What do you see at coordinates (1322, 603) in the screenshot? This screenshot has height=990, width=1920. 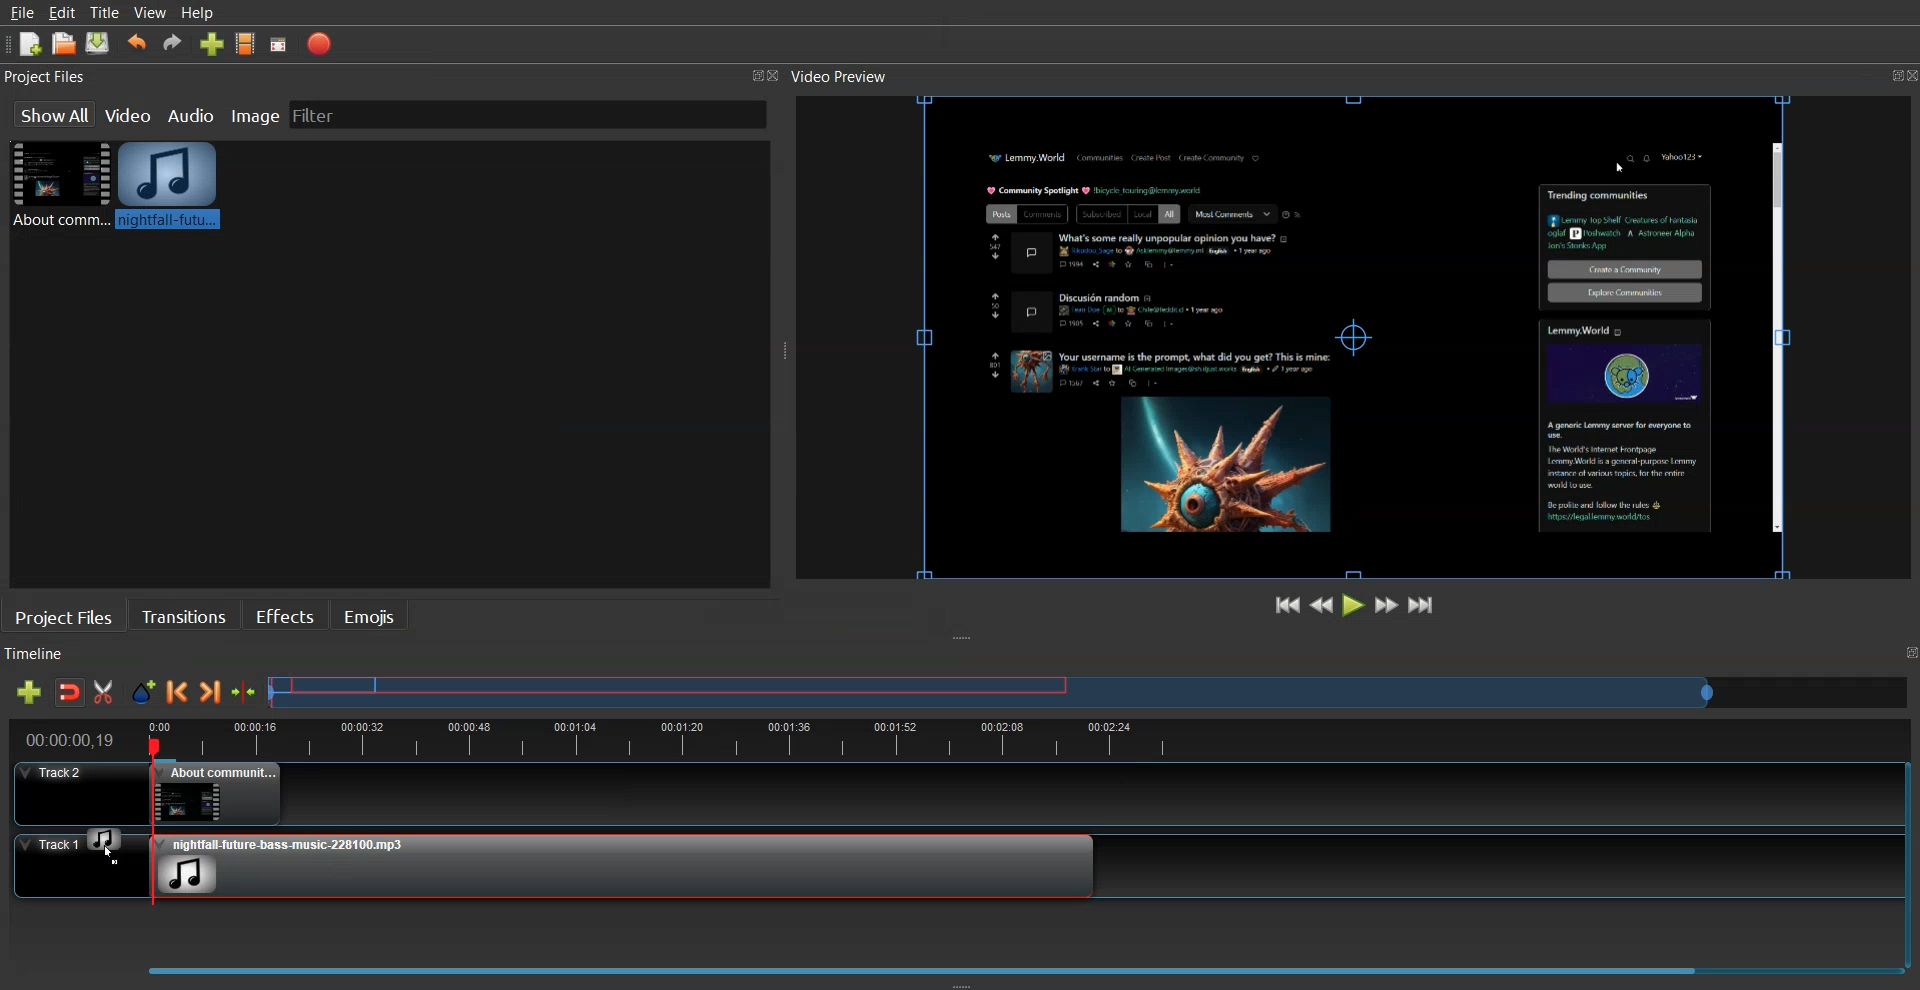 I see `Rewind` at bounding box center [1322, 603].